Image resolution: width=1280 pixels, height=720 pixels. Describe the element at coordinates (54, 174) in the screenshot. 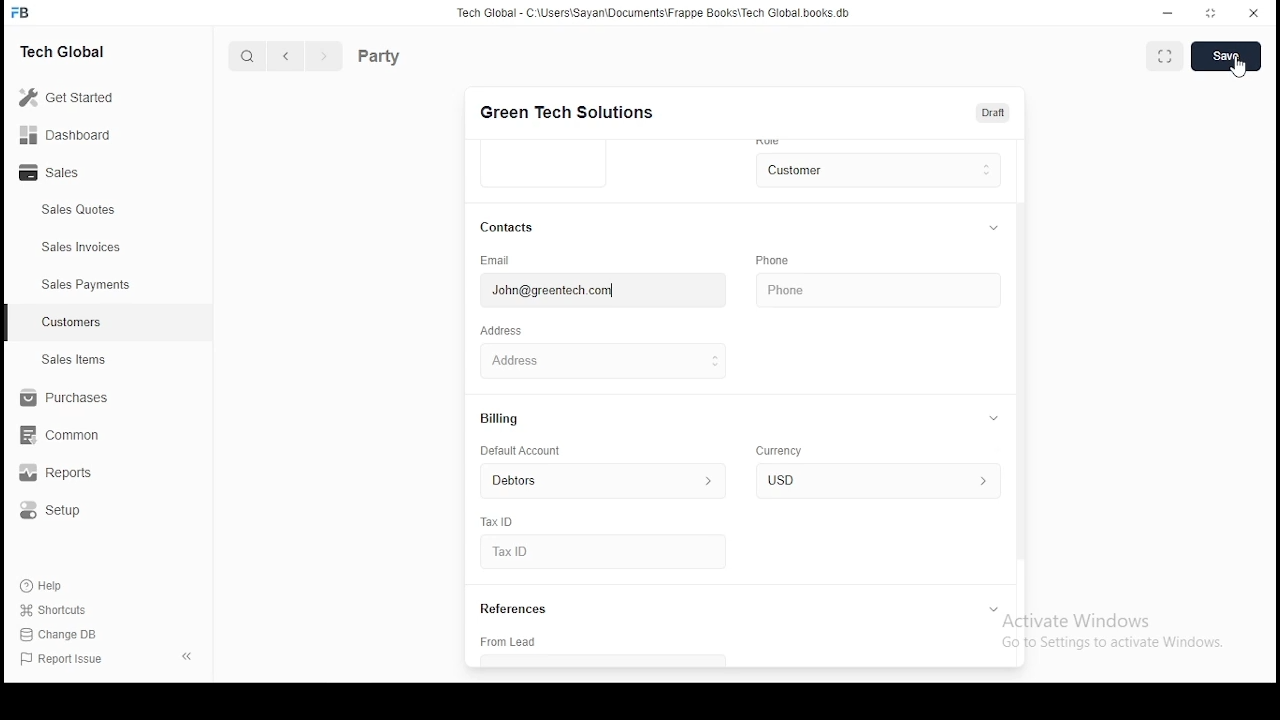

I see `sales` at that location.